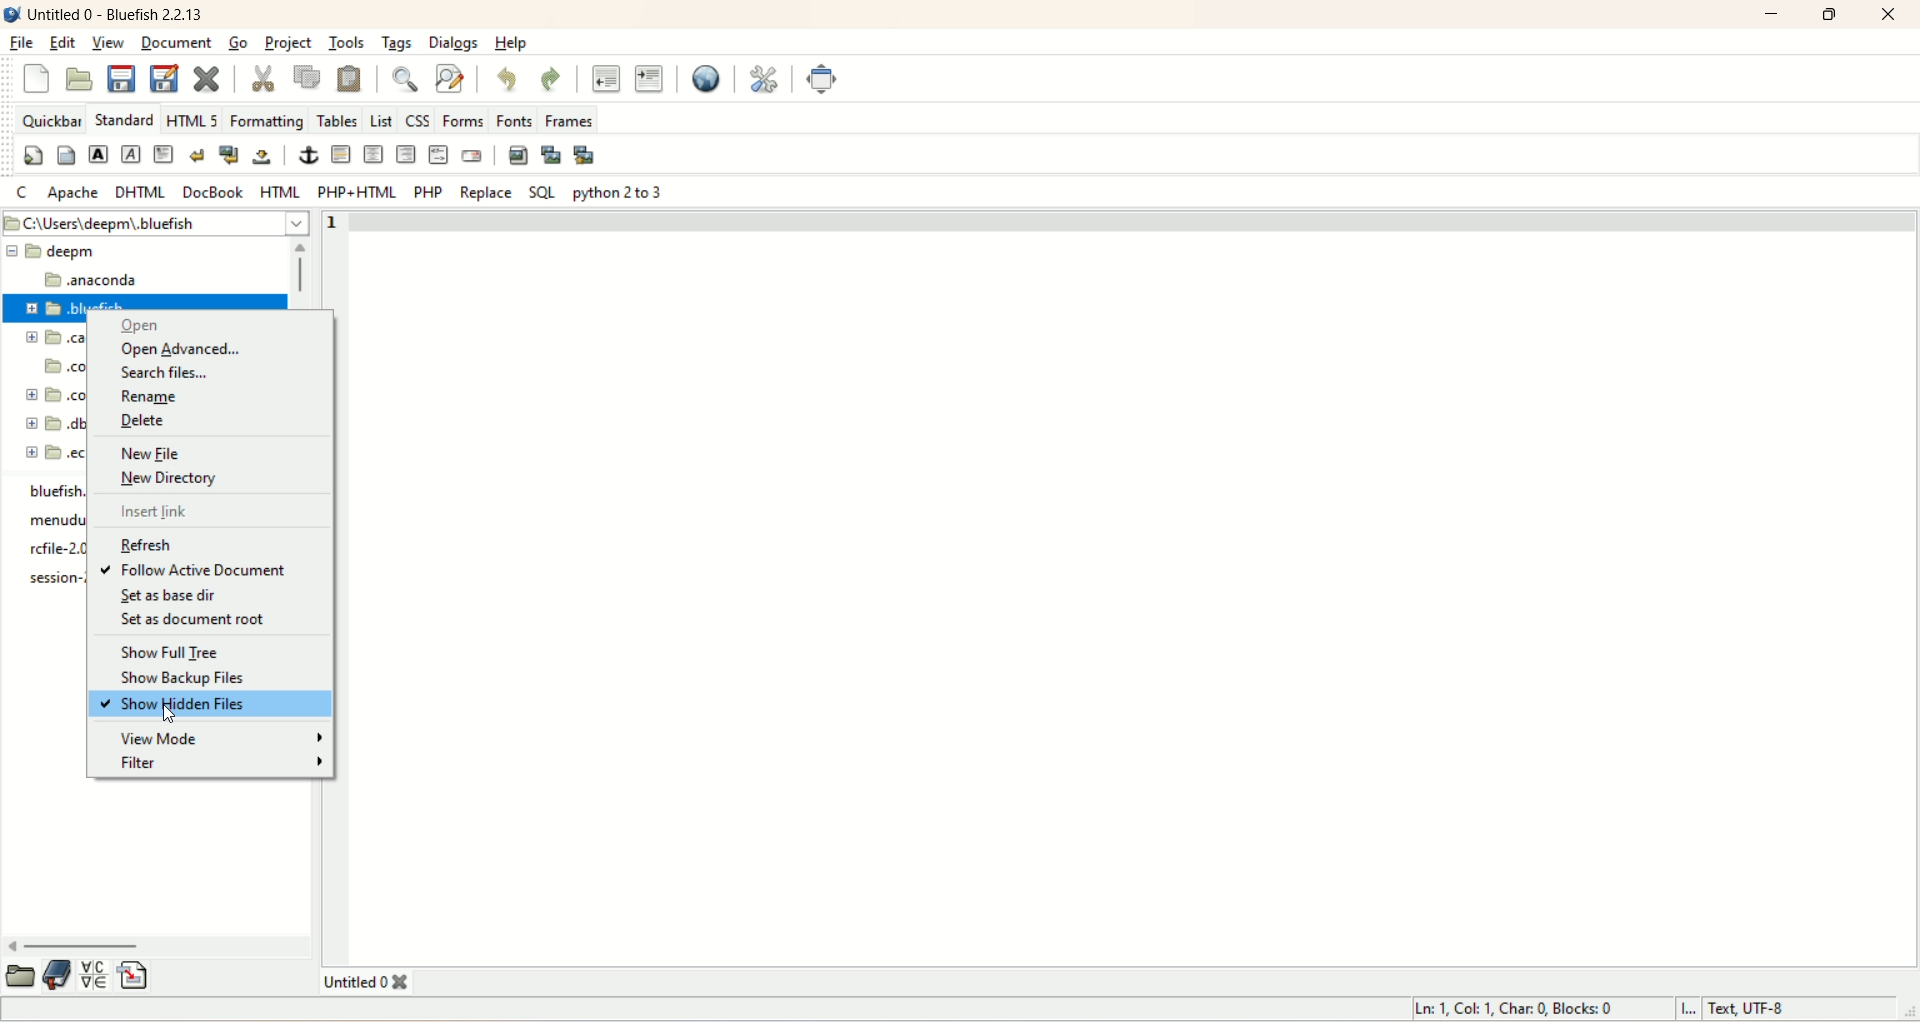  I want to click on I, so click(1690, 1010).